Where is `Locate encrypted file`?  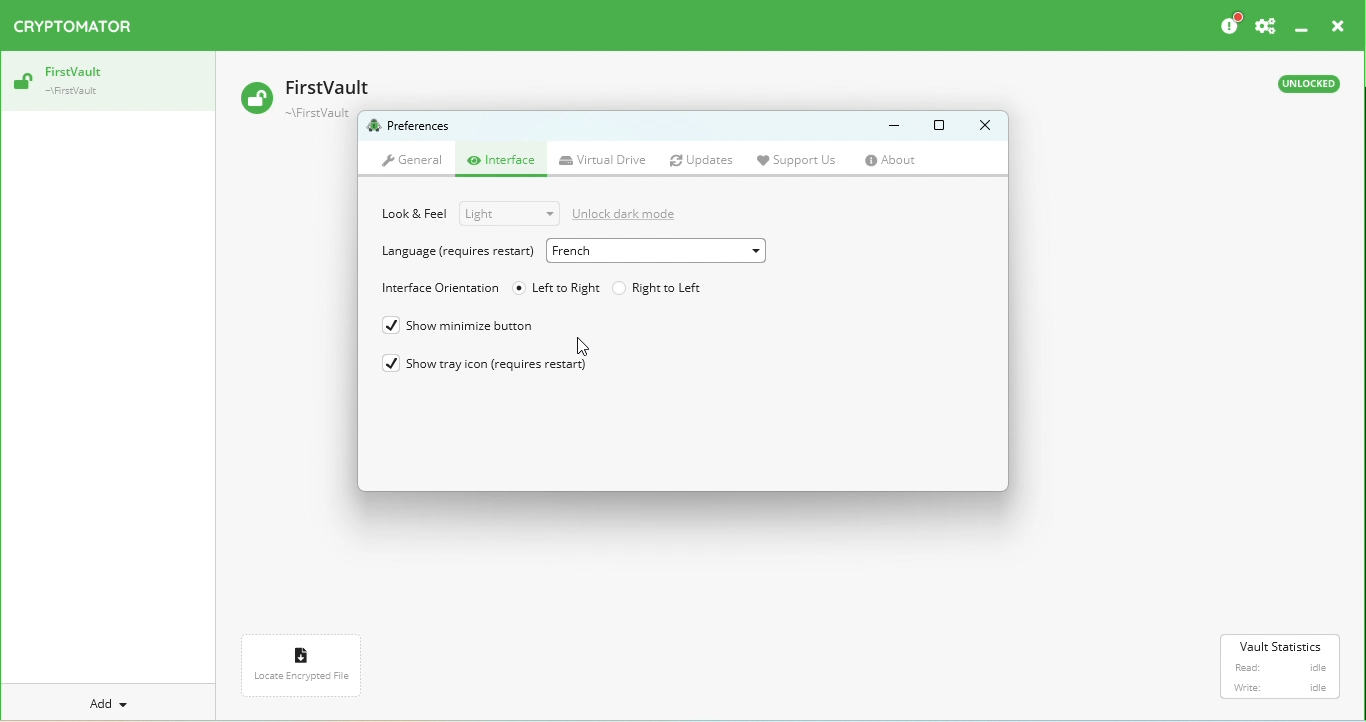
Locate encrypted file is located at coordinates (305, 670).